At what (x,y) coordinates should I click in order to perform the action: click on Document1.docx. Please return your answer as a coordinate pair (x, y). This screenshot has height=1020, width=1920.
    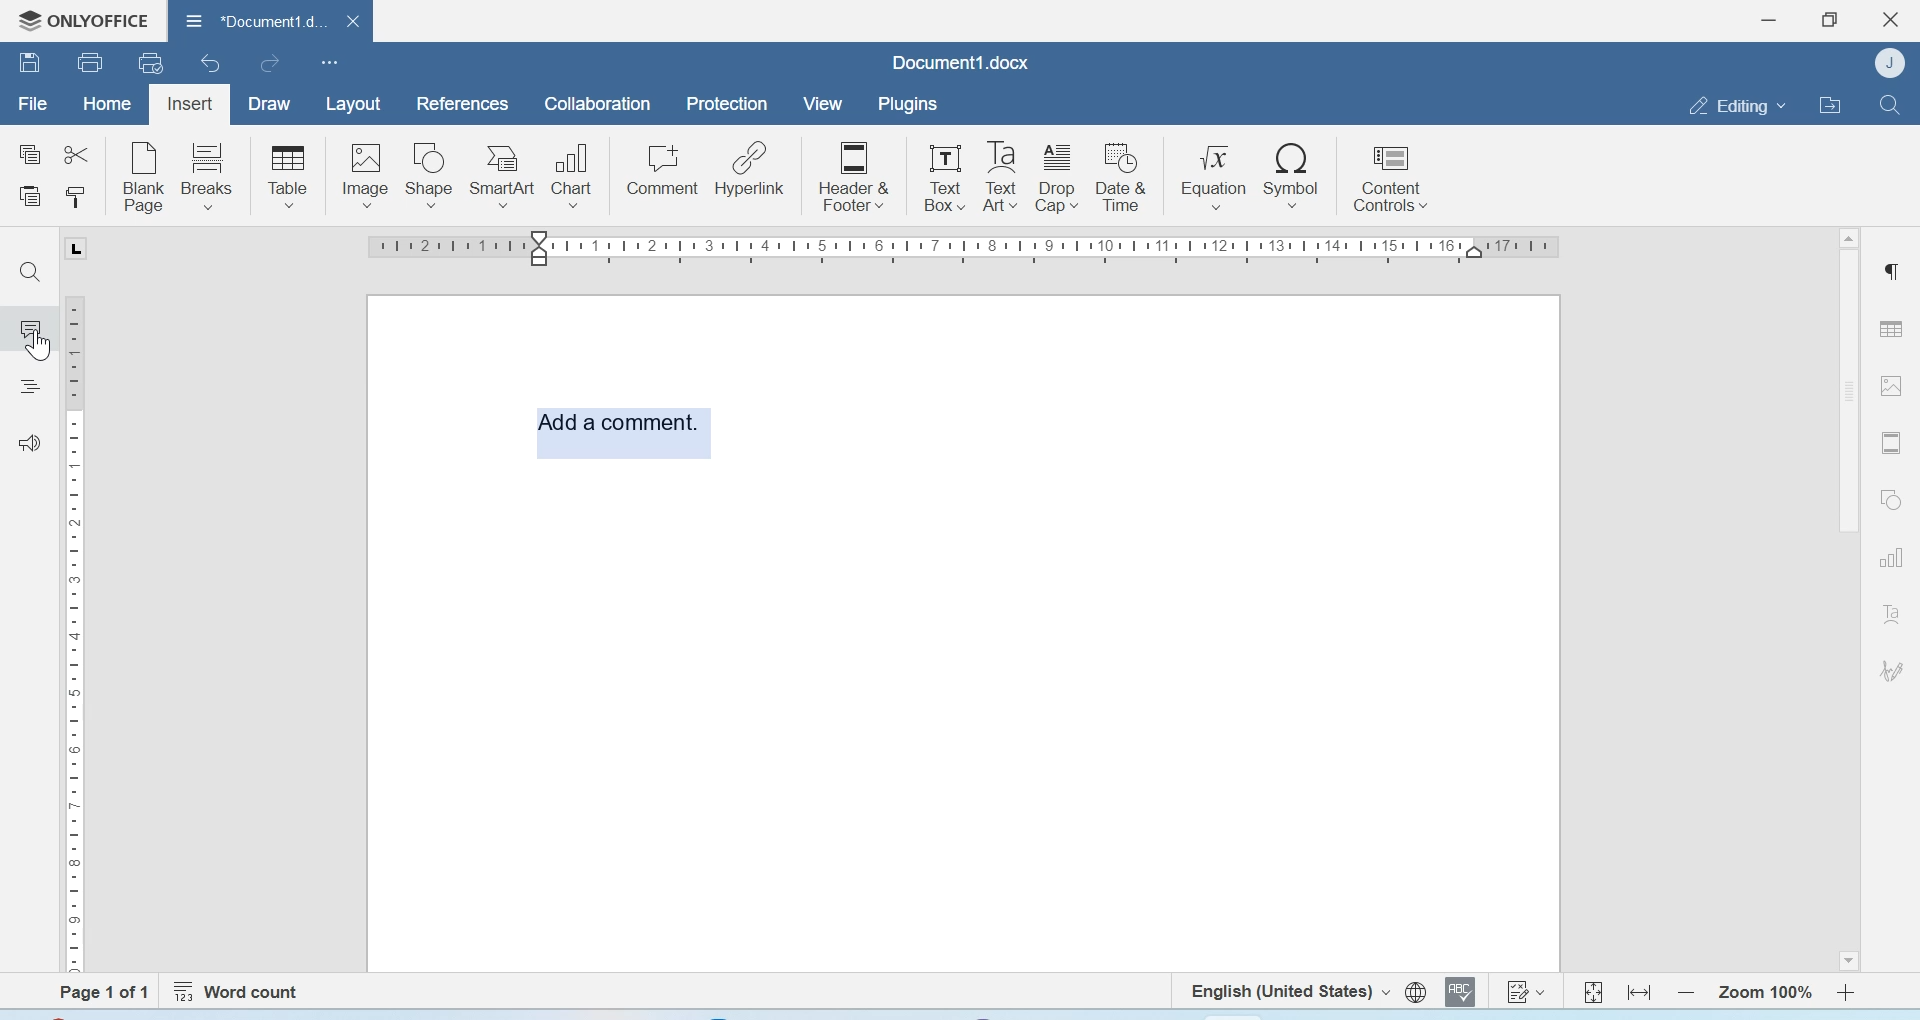
    Looking at the image, I should click on (251, 17).